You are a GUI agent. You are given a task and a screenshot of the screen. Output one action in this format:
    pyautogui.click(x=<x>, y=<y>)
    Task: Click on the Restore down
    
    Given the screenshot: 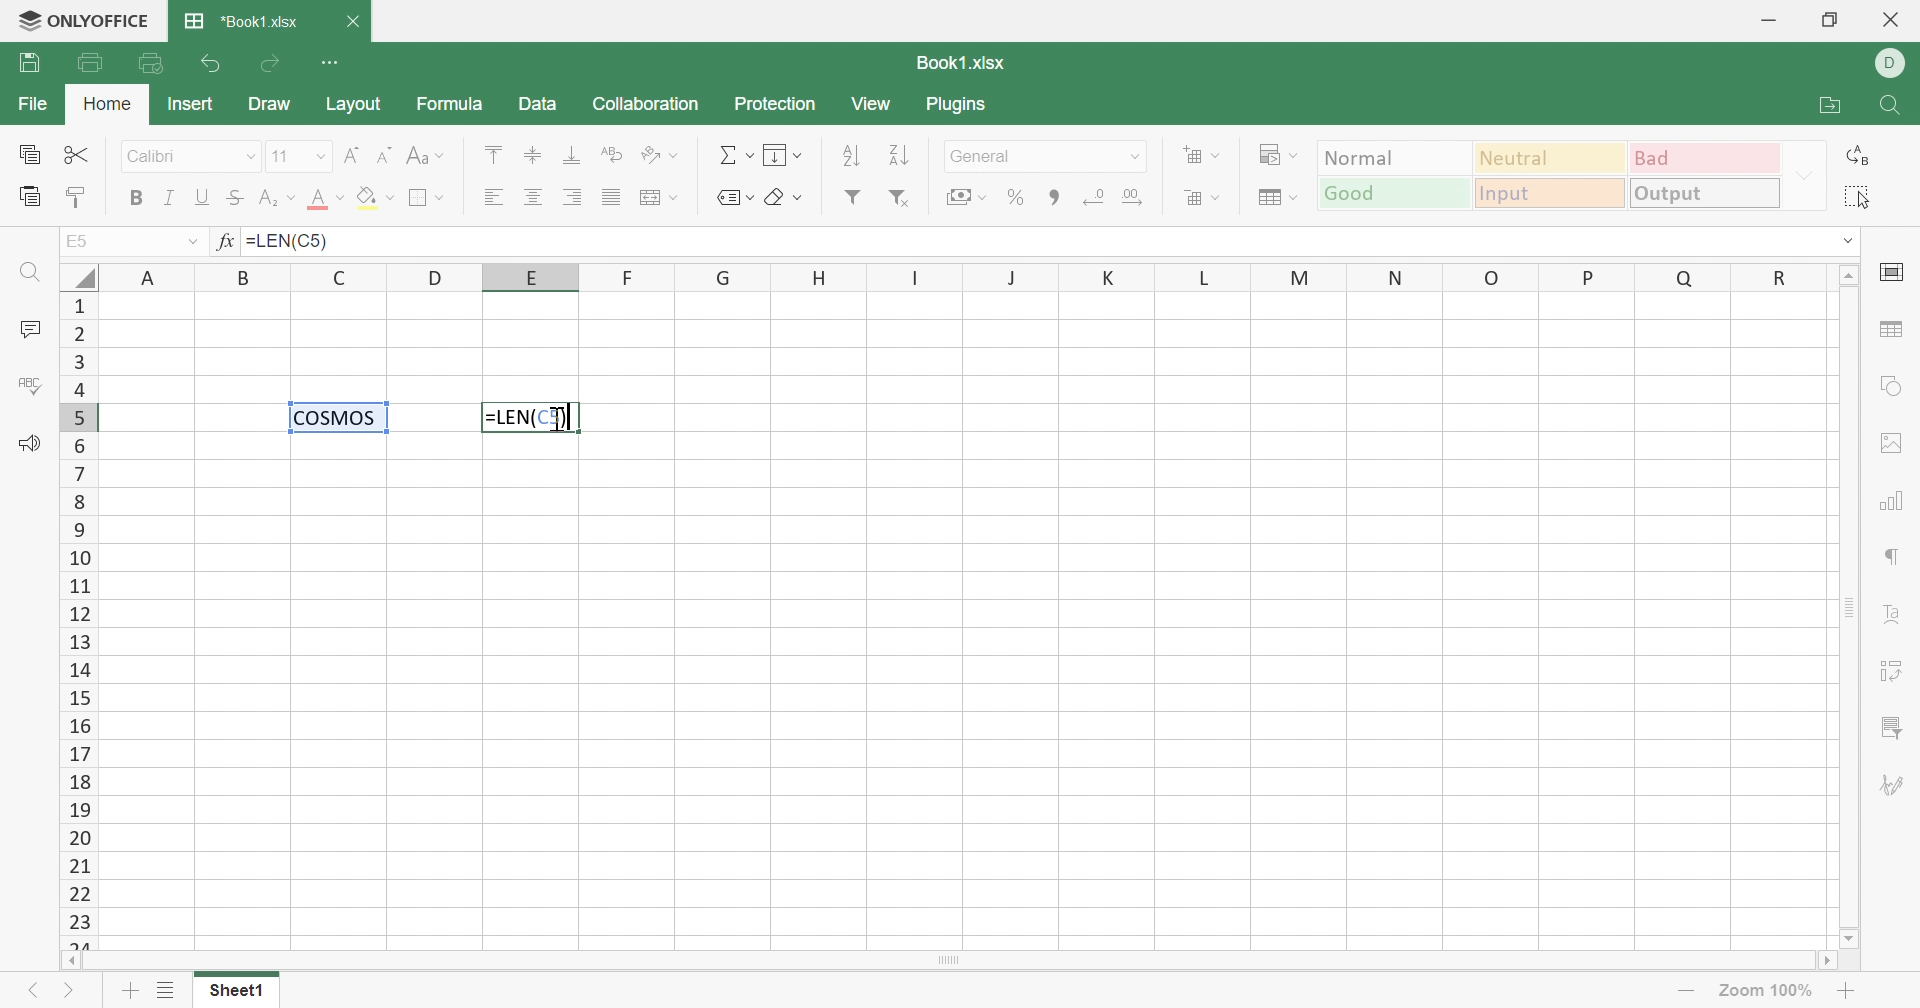 What is the action you would take?
    pyautogui.click(x=1835, y=22)
    